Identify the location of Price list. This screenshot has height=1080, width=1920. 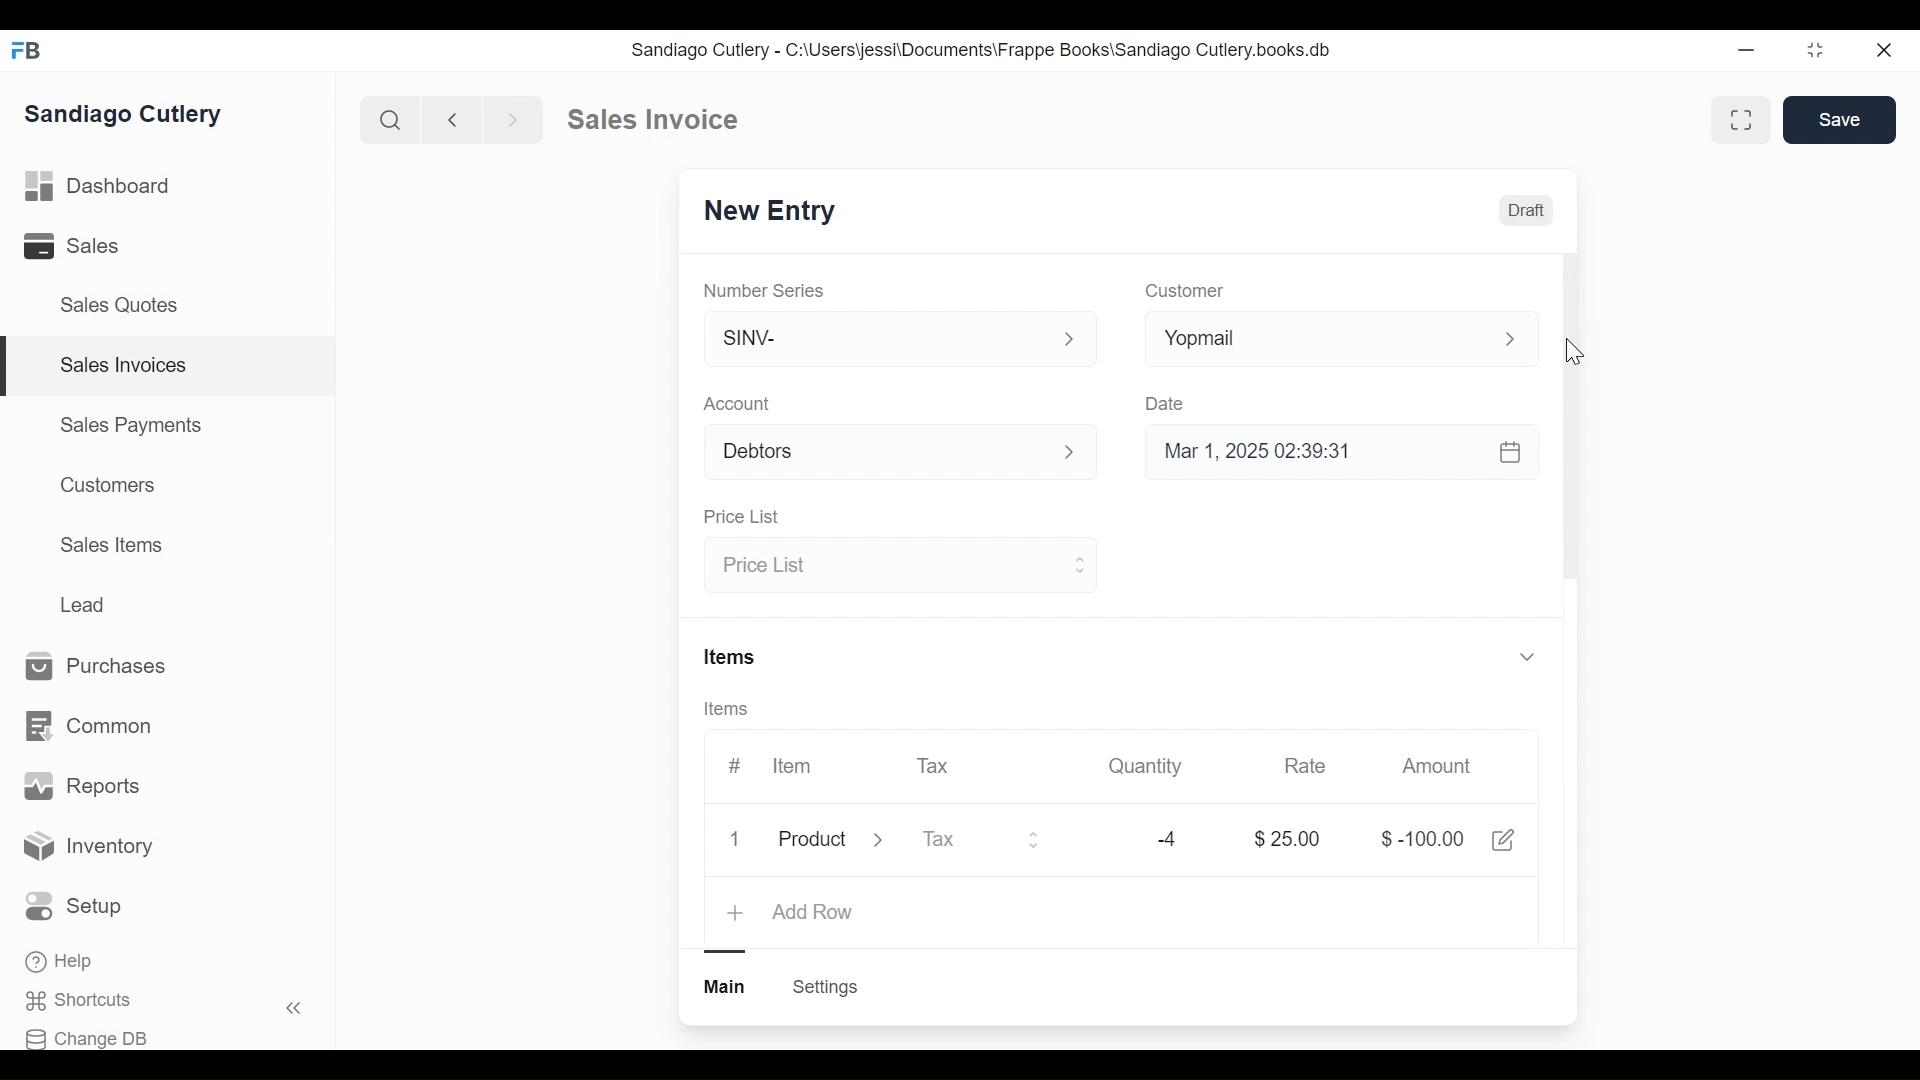
(904, 562).